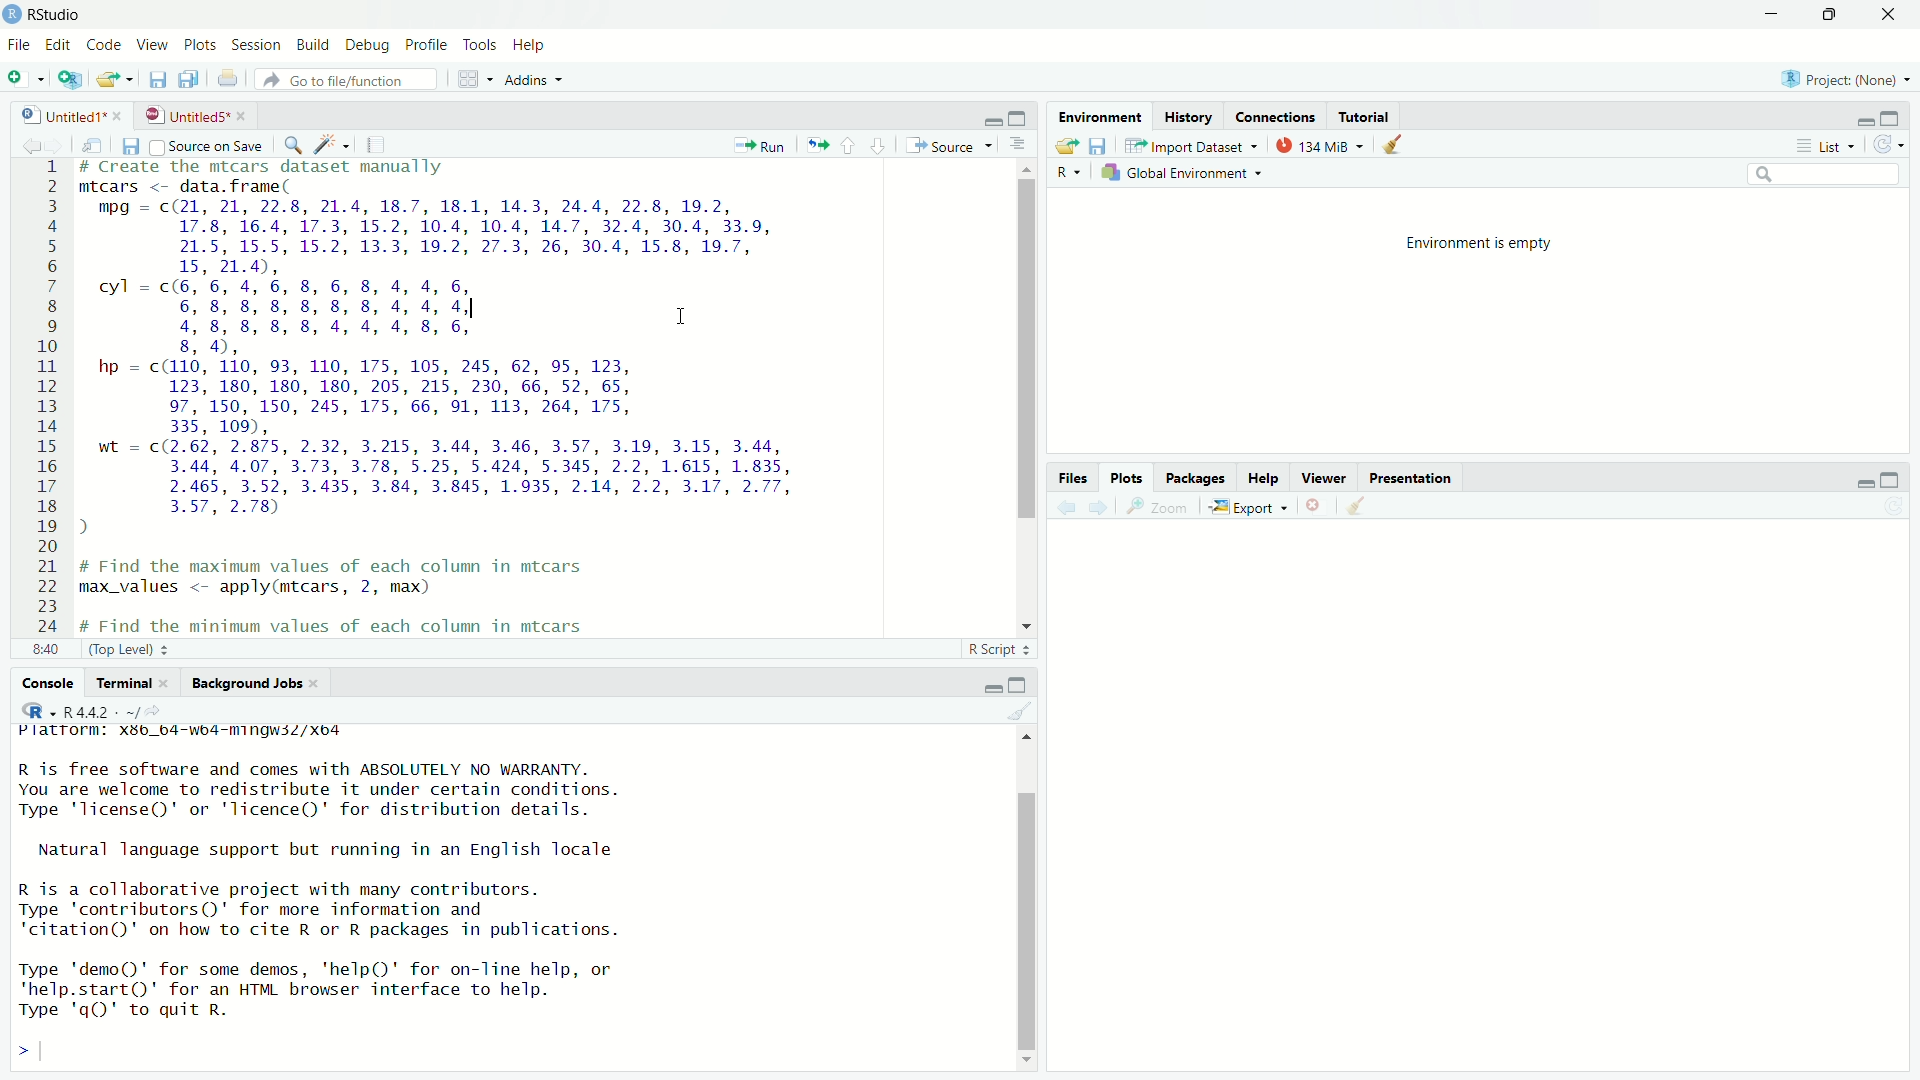  Describe the element at coordinates (123, 684) in the screenshot. I see `Terminal` at that location.